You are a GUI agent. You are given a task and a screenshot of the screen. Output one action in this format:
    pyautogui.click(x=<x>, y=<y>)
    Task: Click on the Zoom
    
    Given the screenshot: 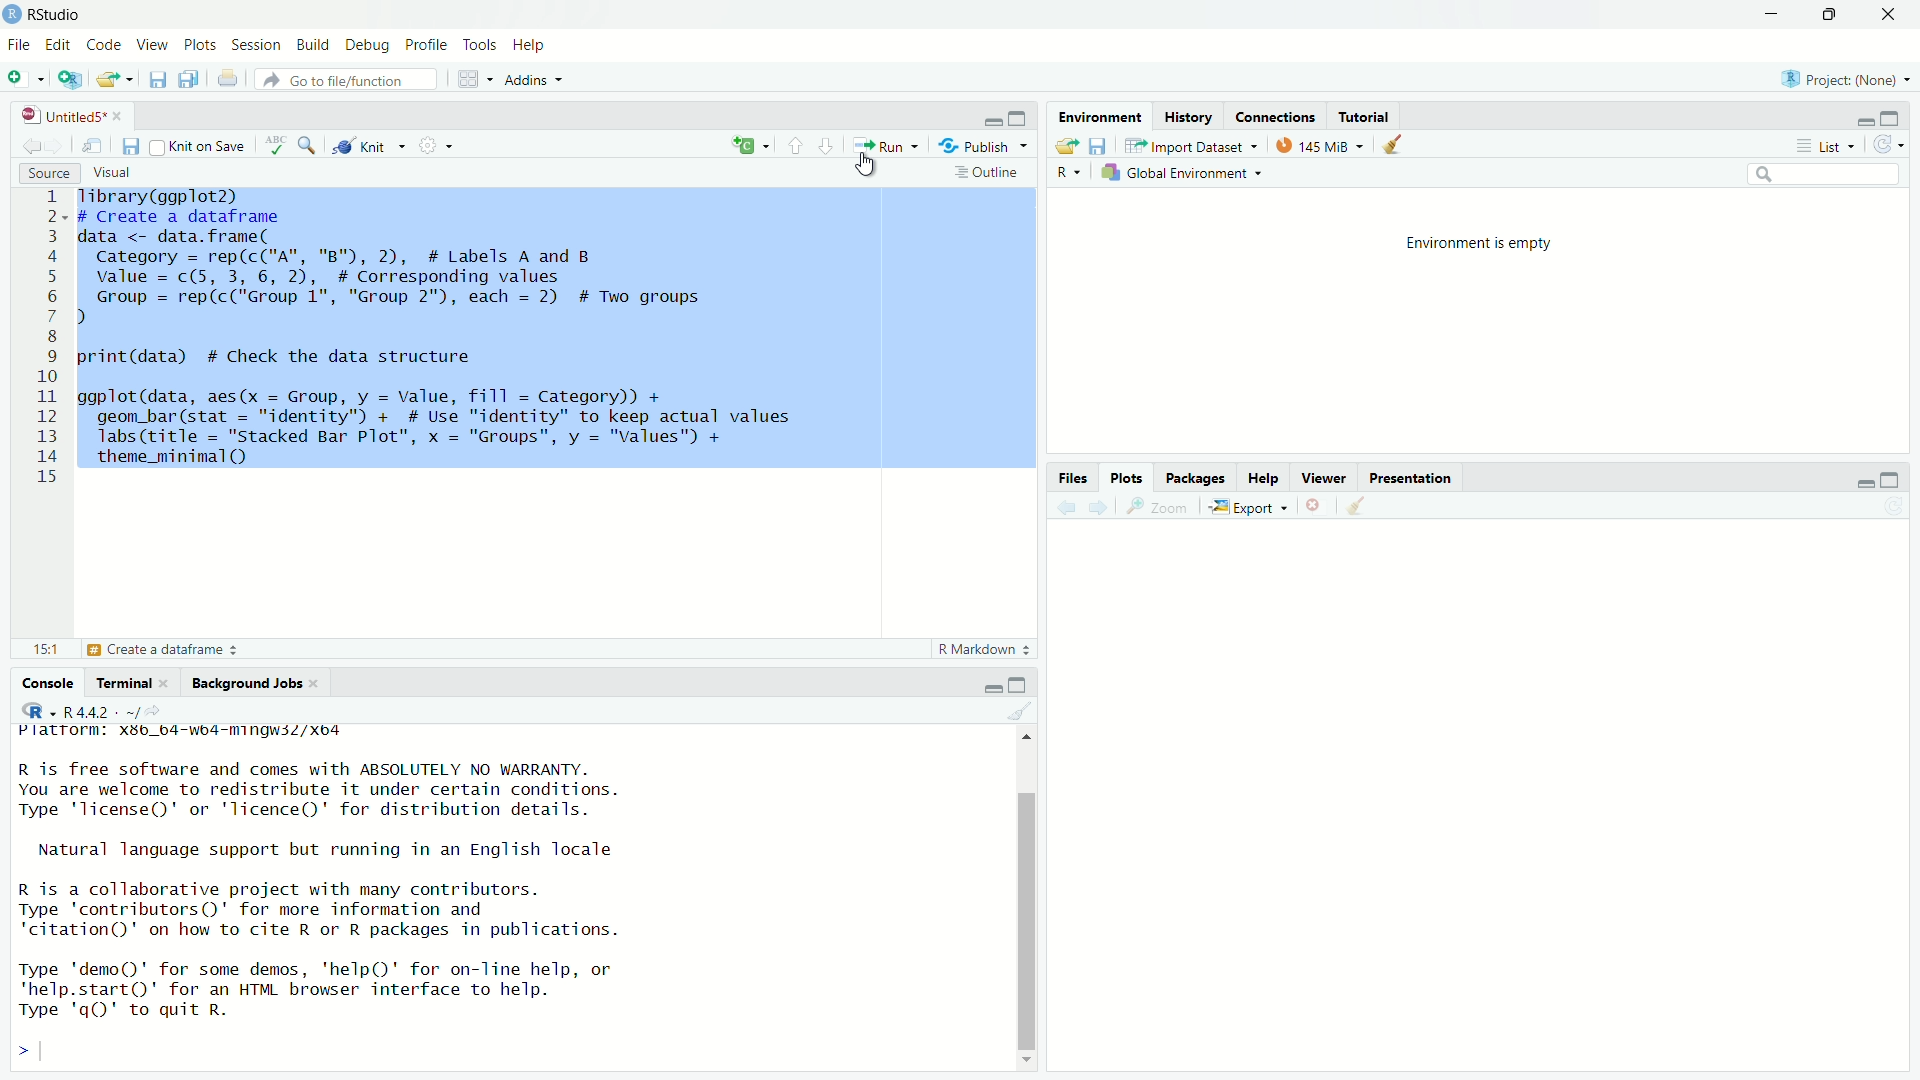 What is the action you would take?
    pyautogui.click(x=1161, y=506)
    